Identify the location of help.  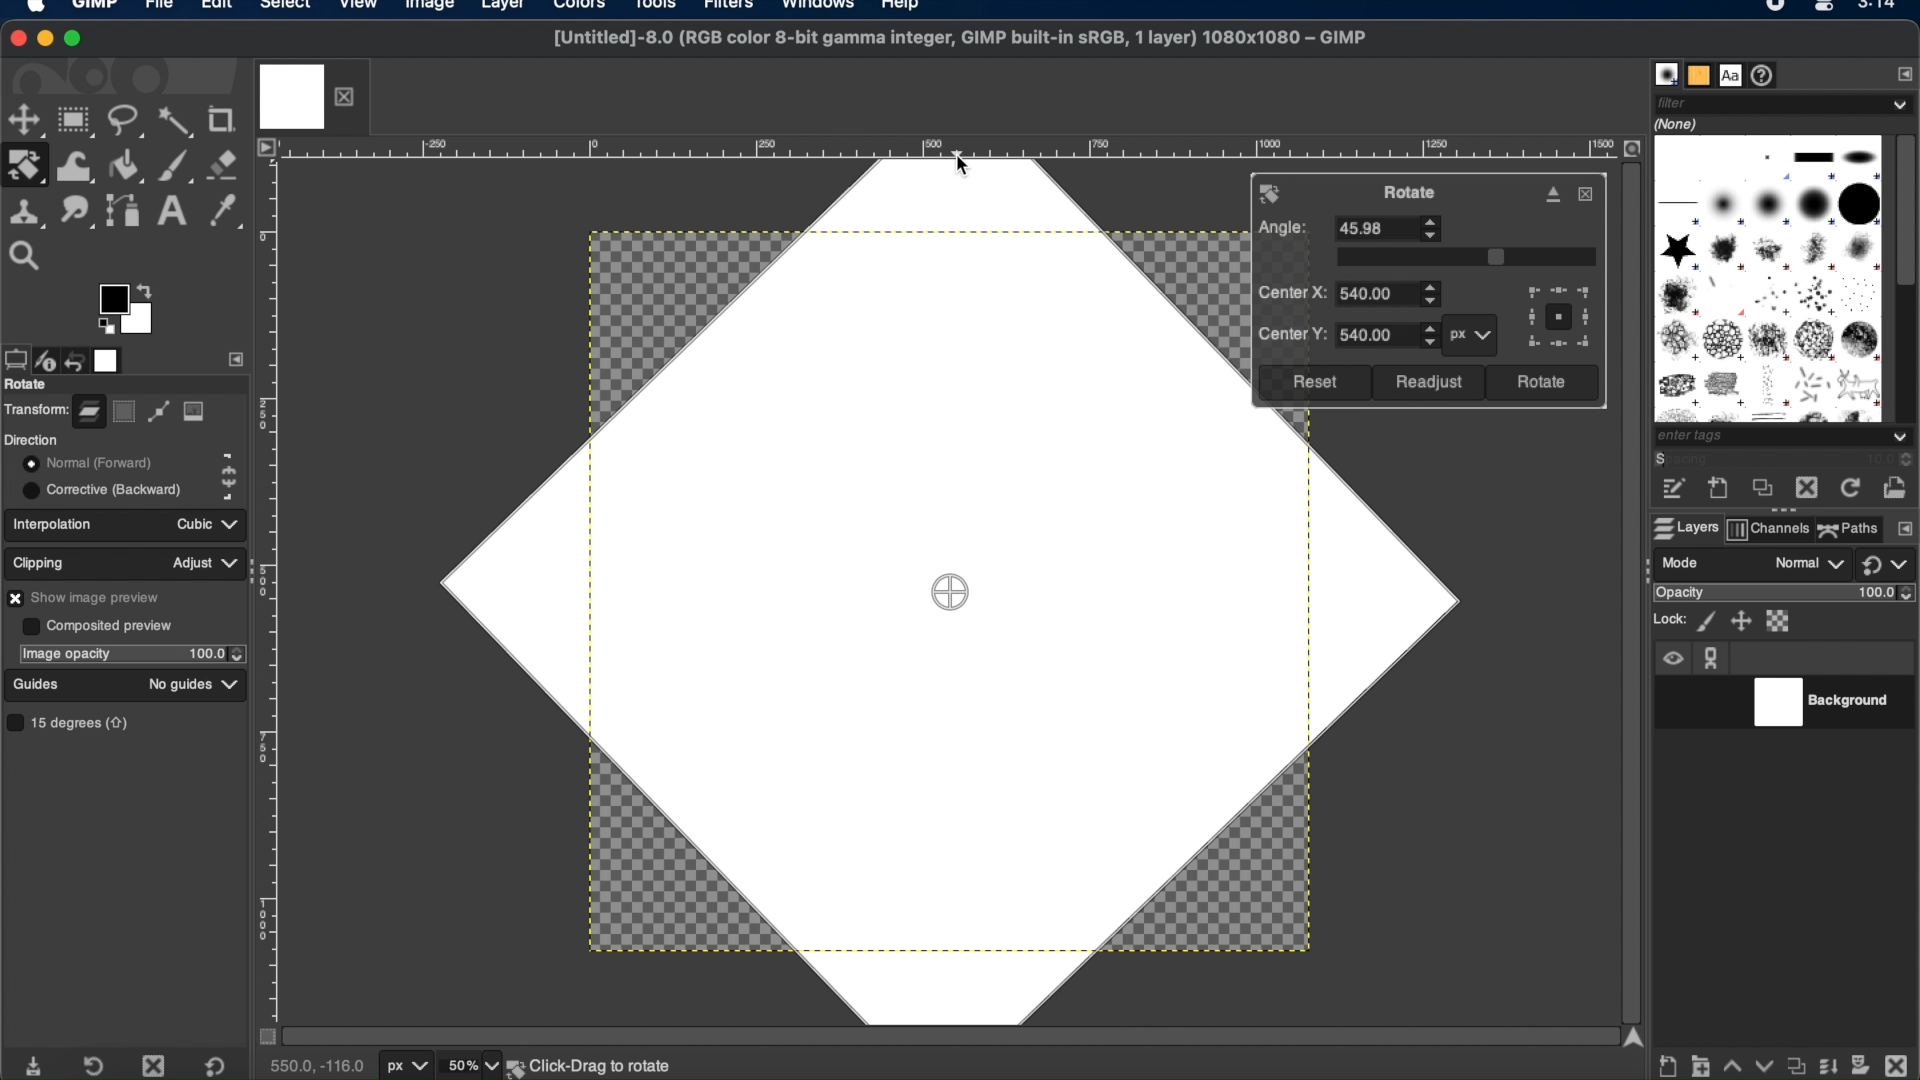
(902, 8).